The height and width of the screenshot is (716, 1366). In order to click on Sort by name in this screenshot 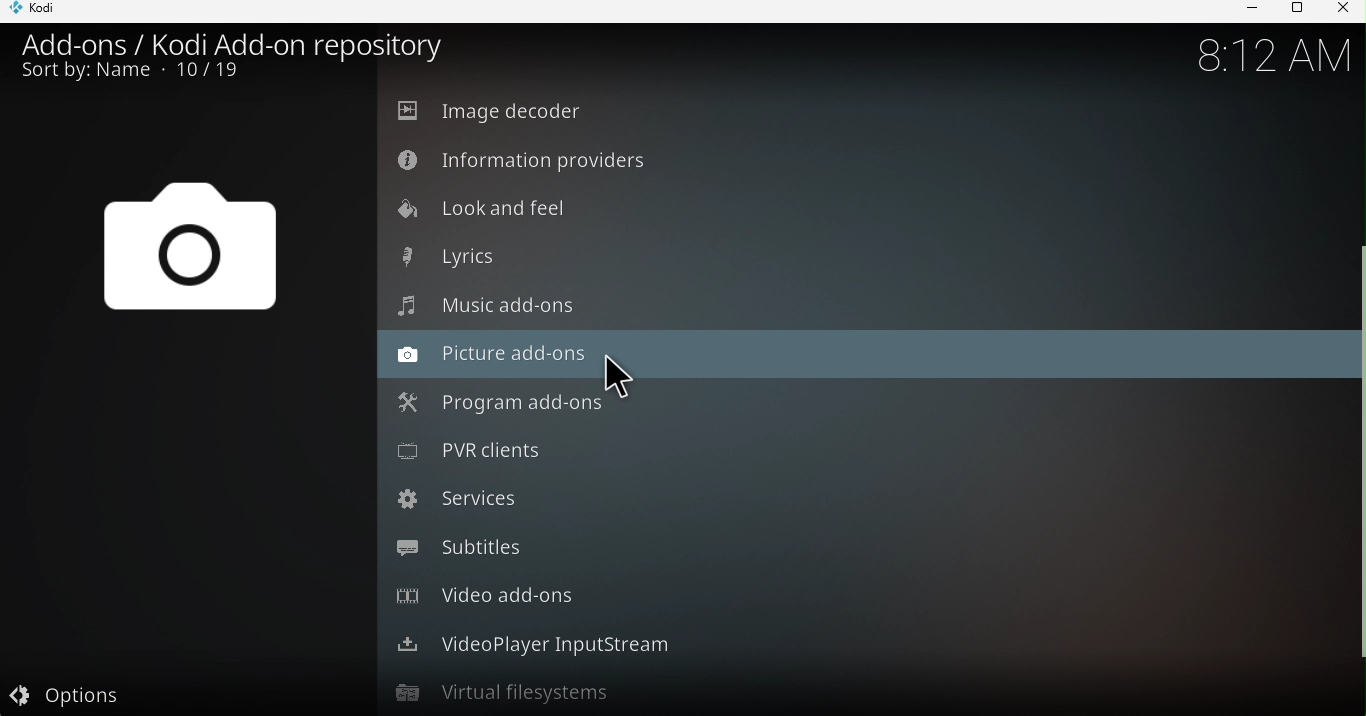, I will do `click(141, 74)`.